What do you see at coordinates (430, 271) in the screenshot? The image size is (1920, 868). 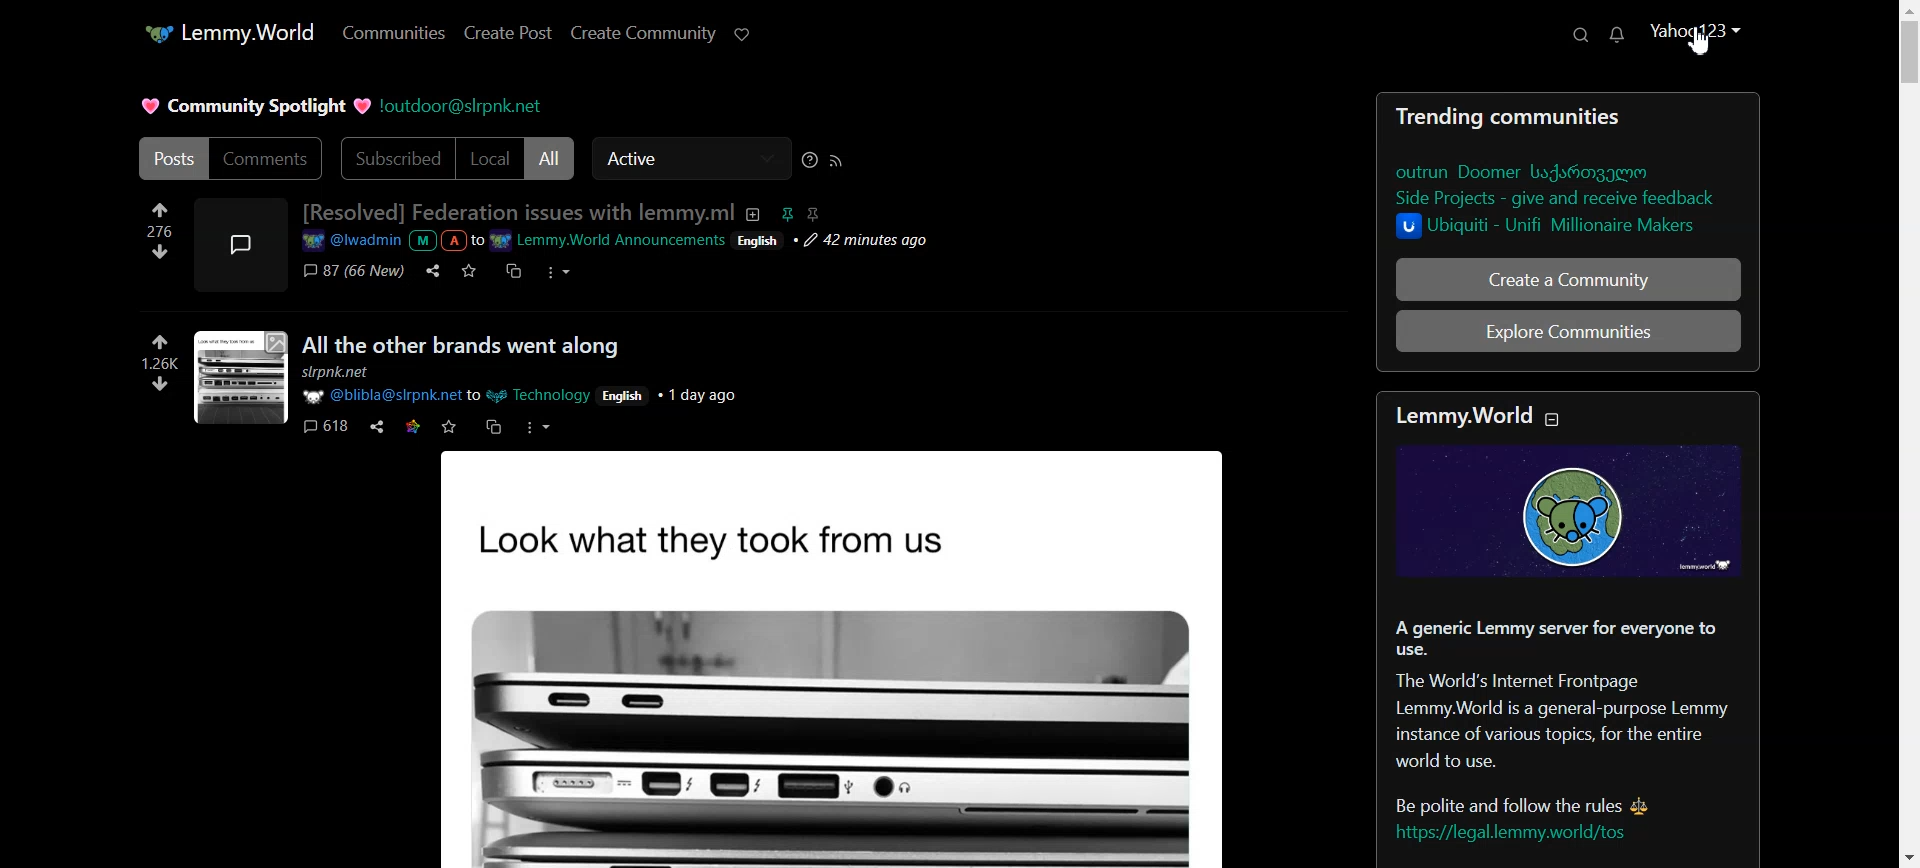 I see `share` at bounding box center [430, 271].